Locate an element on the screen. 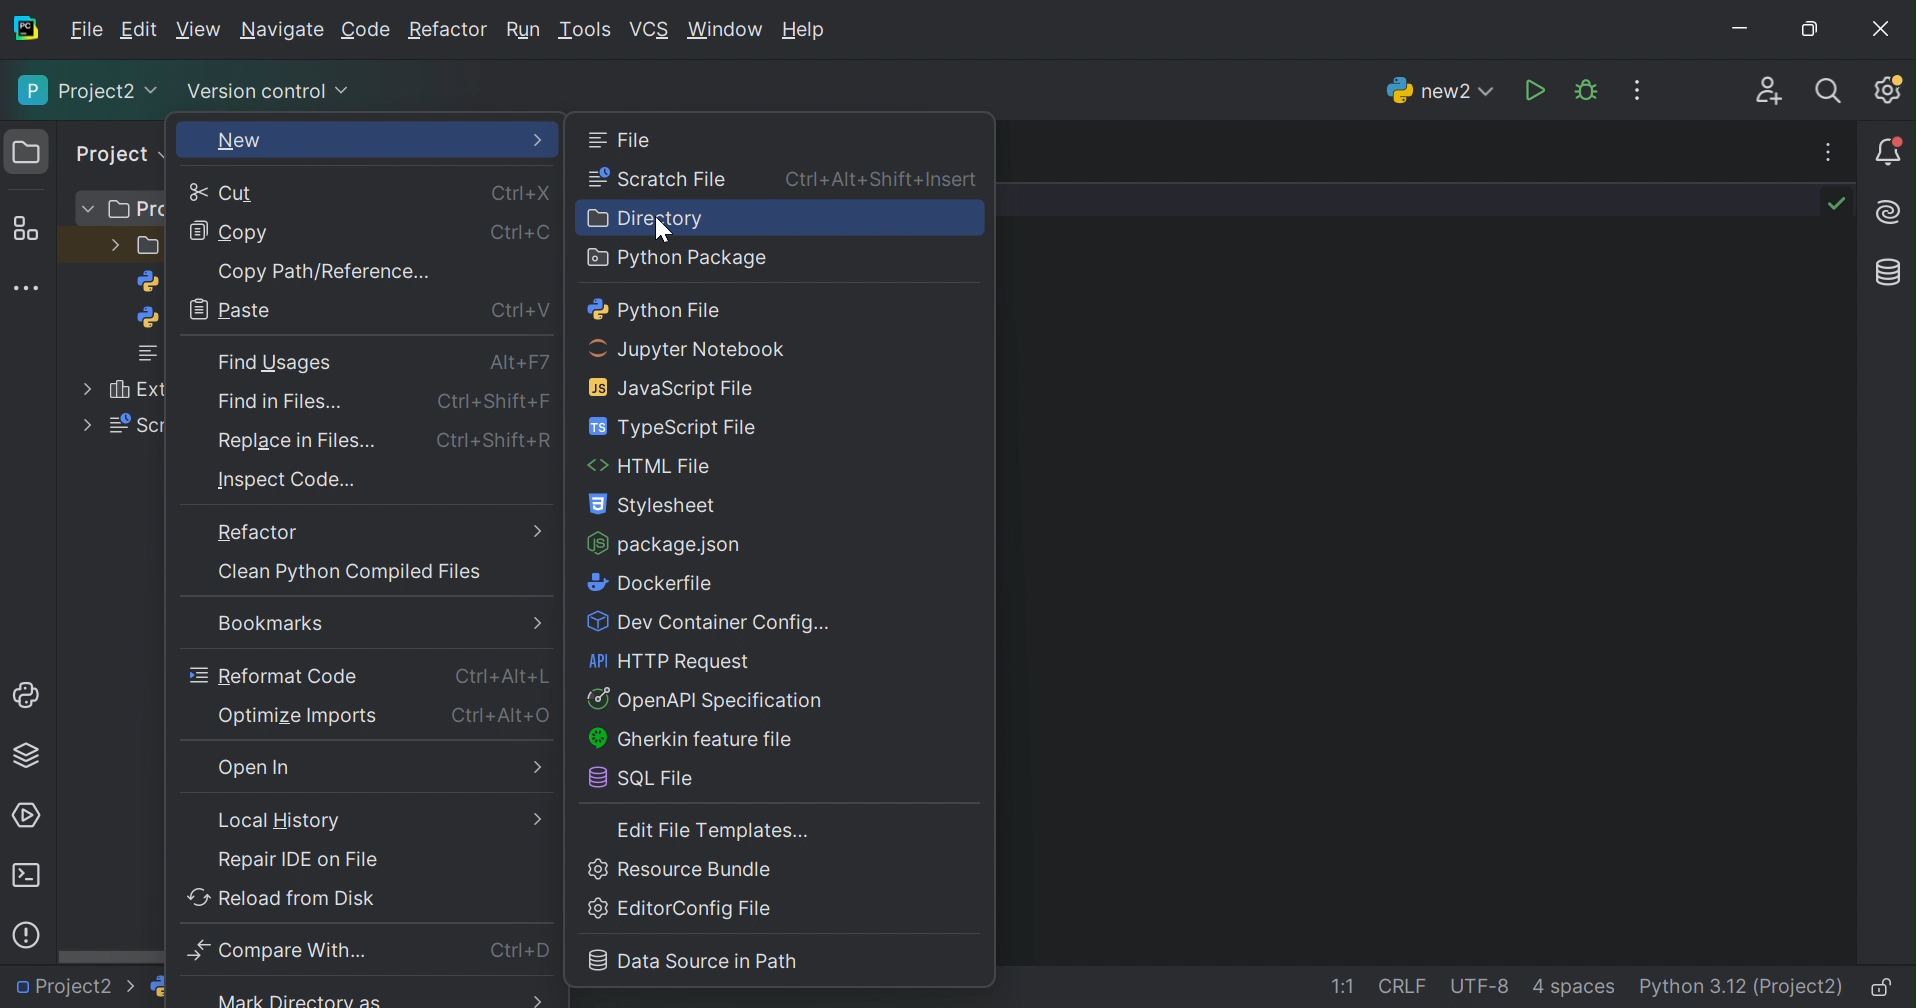 This screenshot has width=1916, height=1008. Tools is located at coordinates (588, 30).